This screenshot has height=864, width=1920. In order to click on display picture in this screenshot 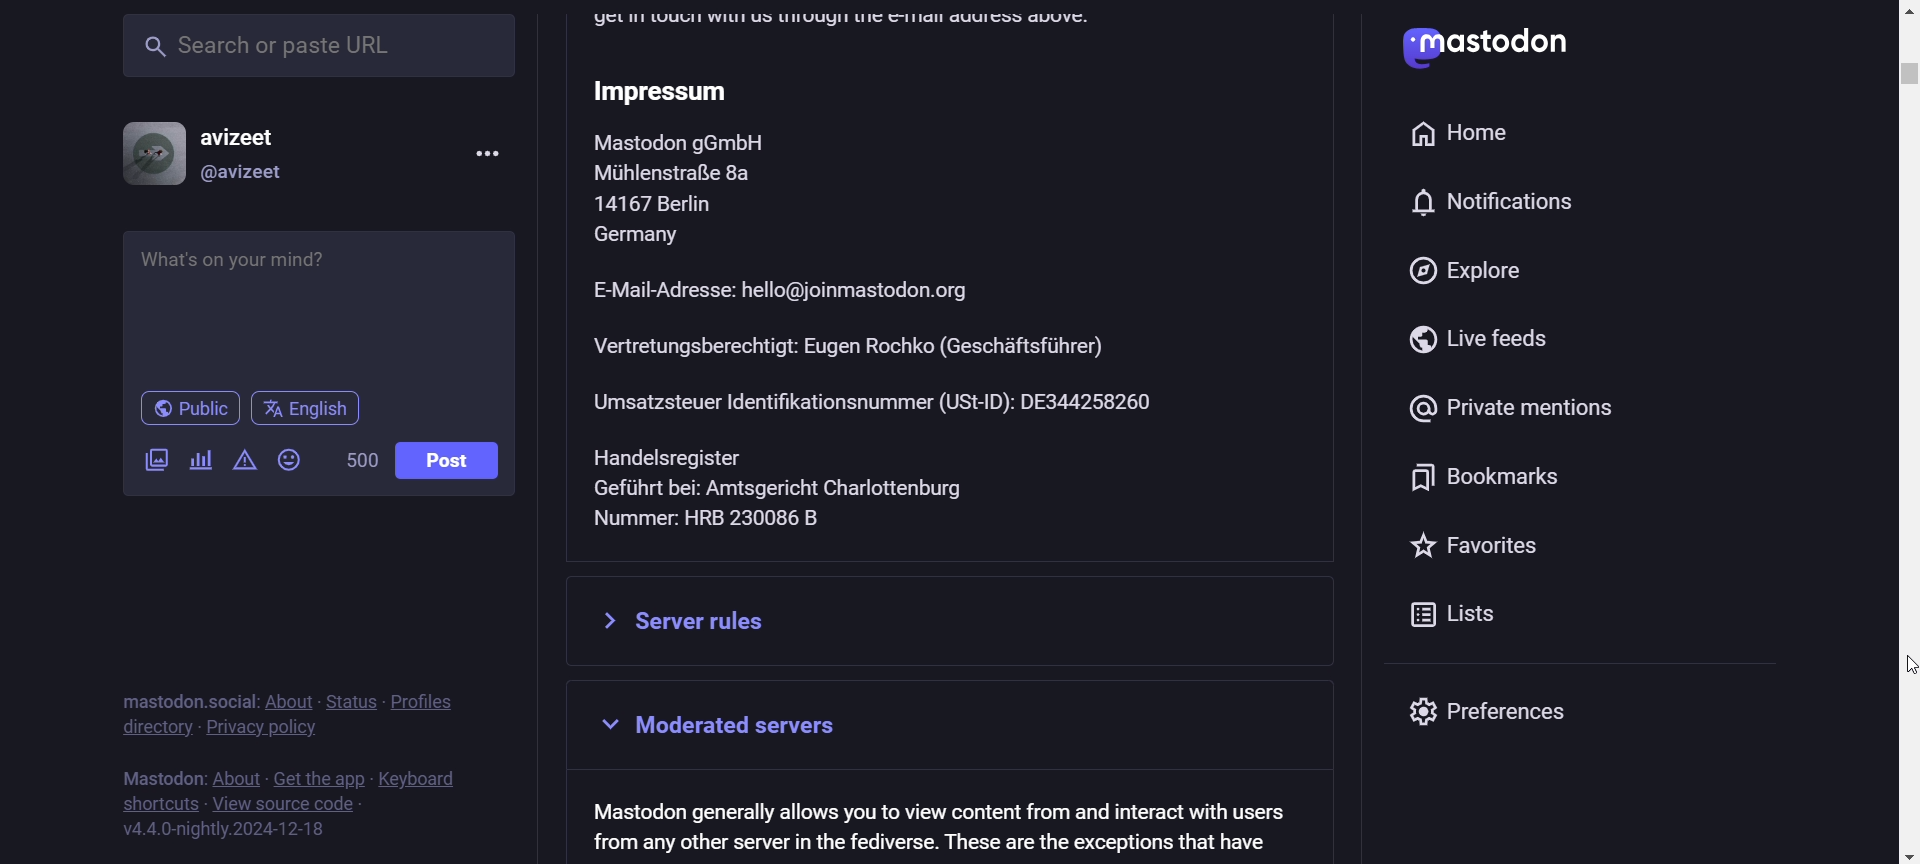, I will do `click(144, 151)`.